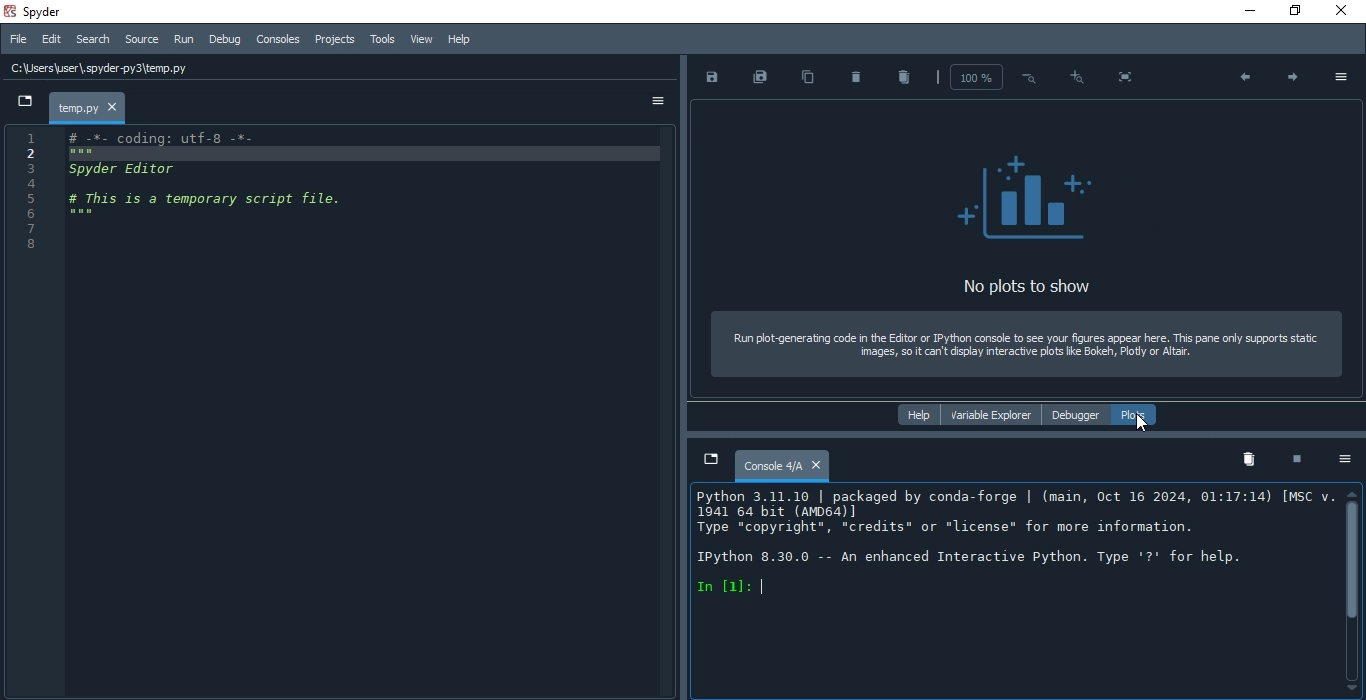 This screenshot has height=700, width=1366. What do you see at coordinates (460, 41) in the screenshot?
I see `Help` at bounding box center [460, 41].